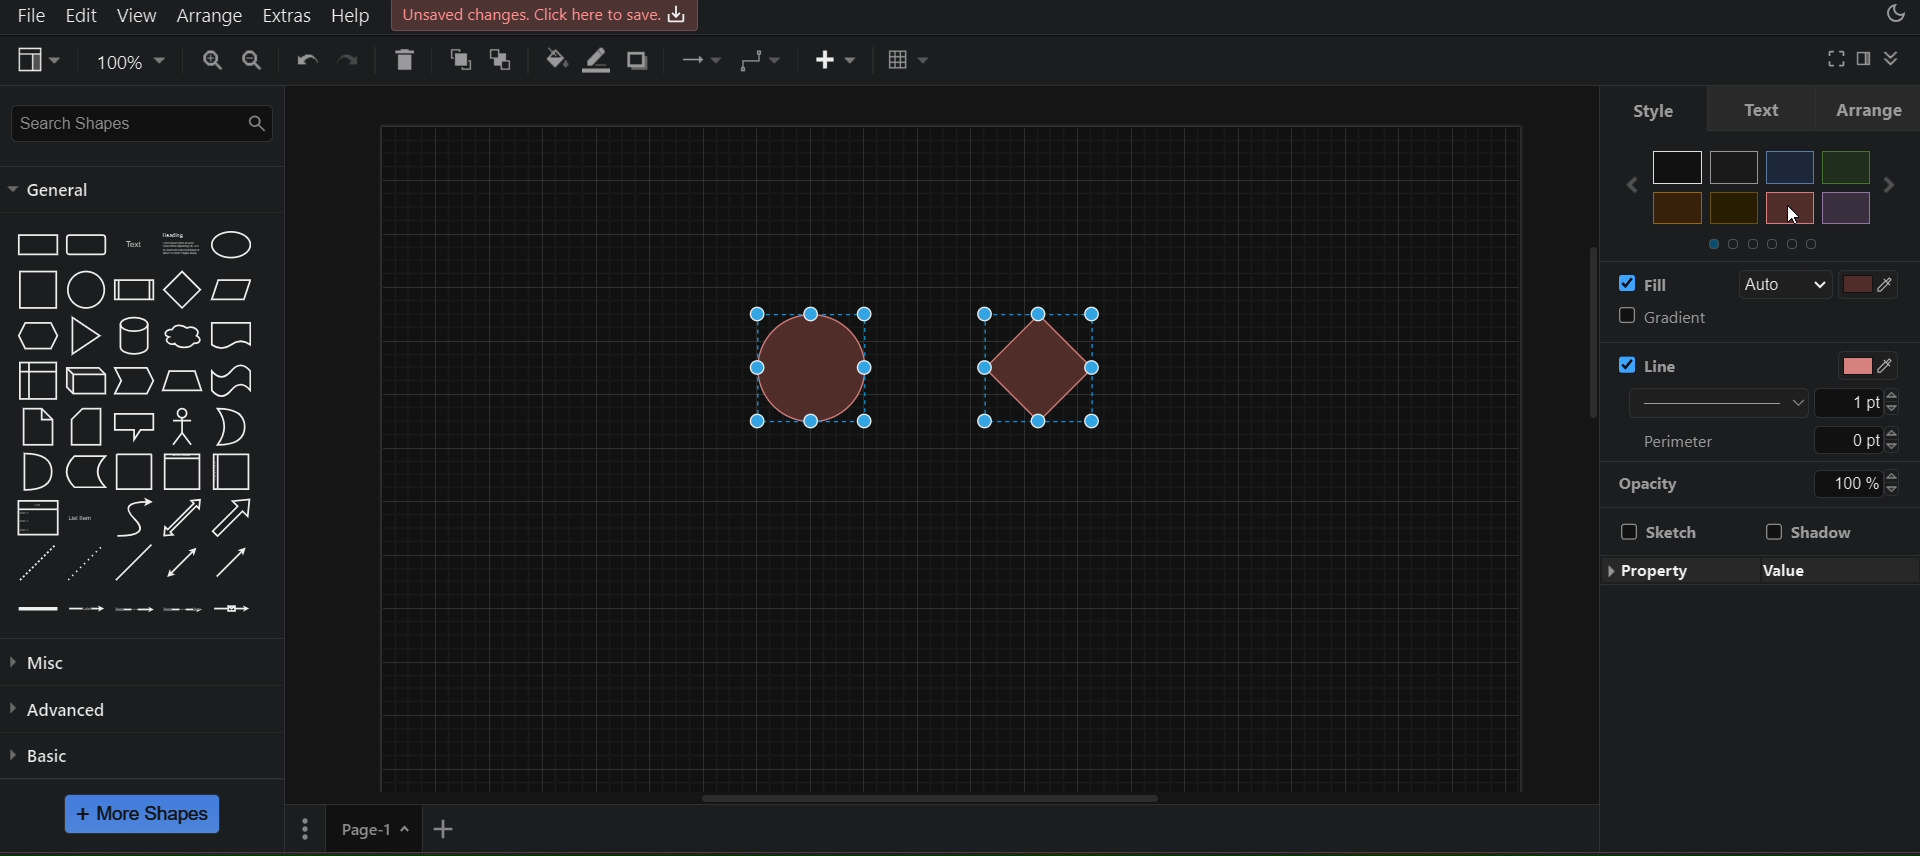 This screenshot has width=1920, height=856. I want to click on redo, so click(352, 58).